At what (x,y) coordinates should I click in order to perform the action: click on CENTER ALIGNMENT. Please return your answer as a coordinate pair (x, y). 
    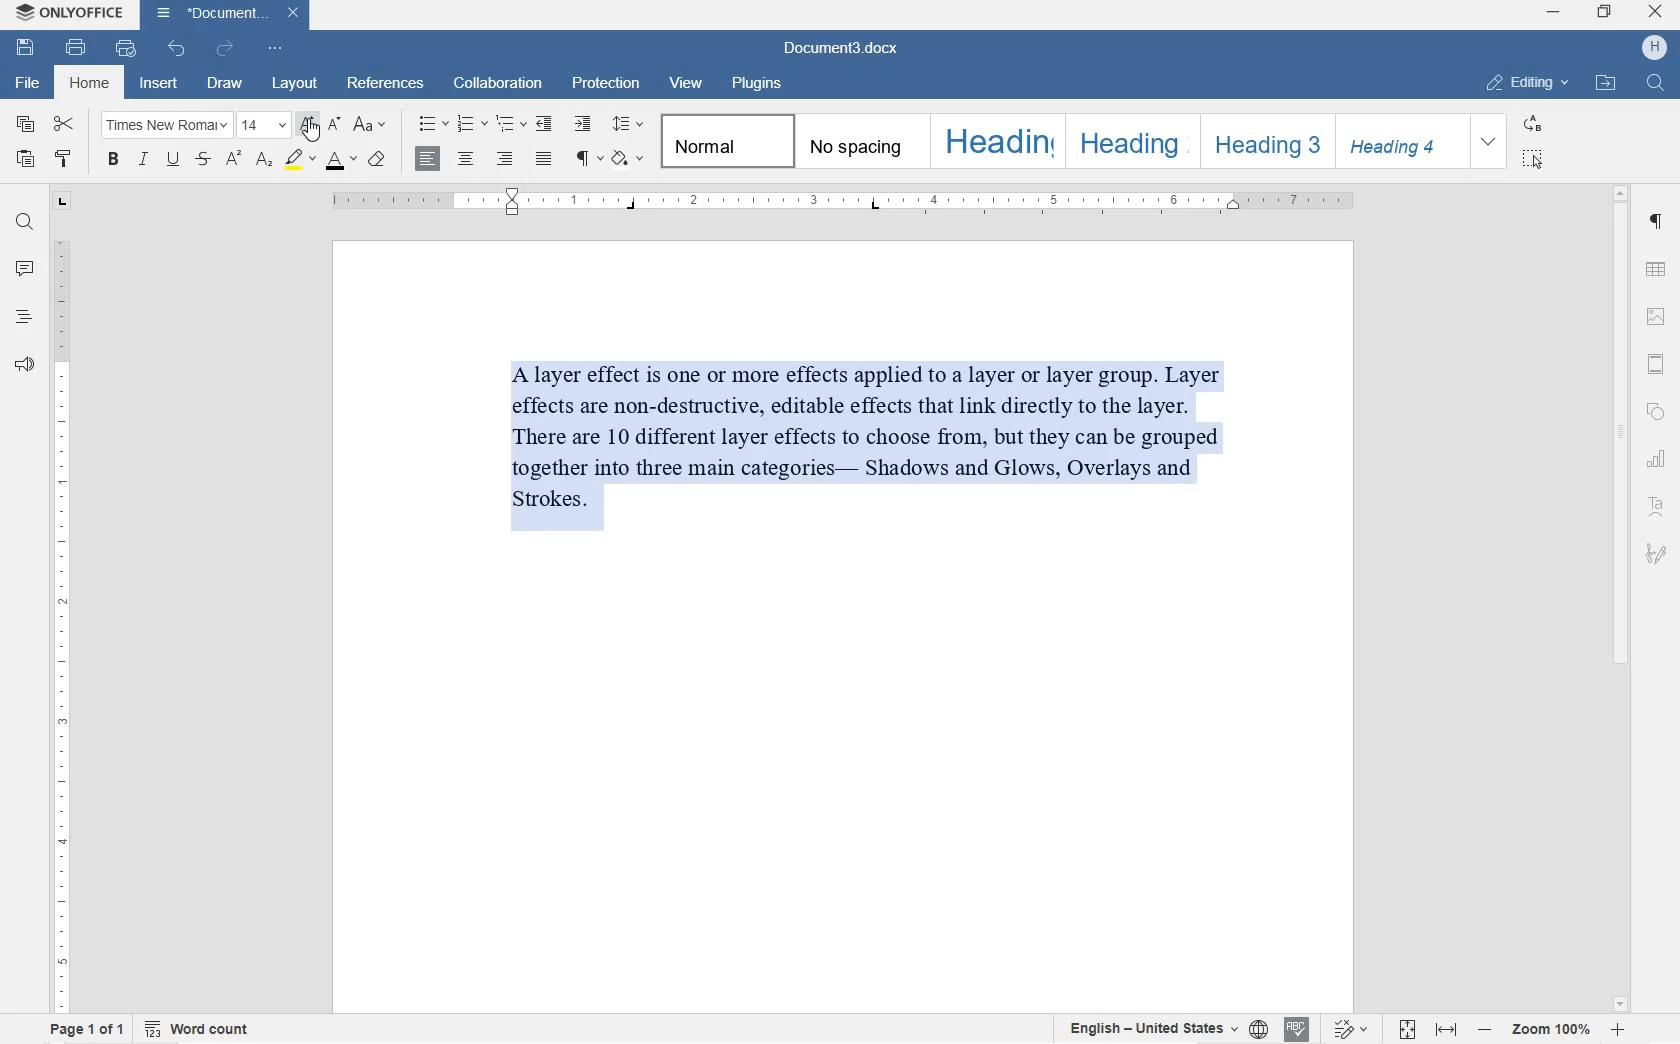
    Looking at the image, I should click on (467, 161).